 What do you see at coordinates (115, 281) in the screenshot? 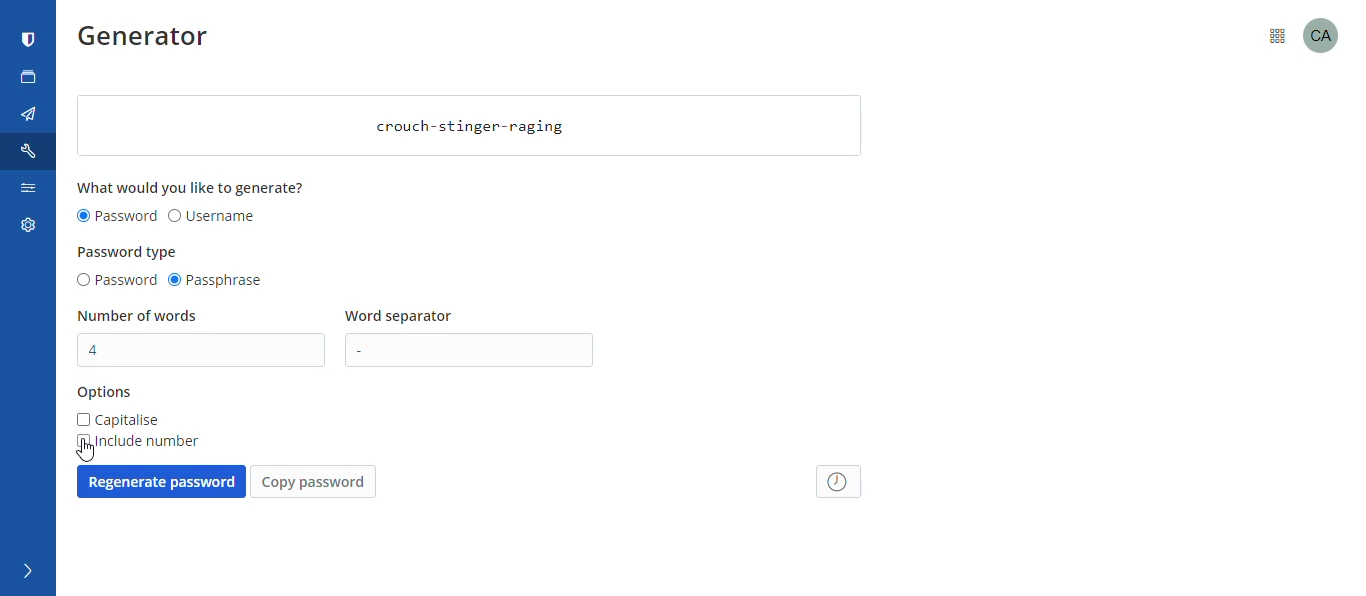
I see `password radio button` at bounding box center [115, 281].